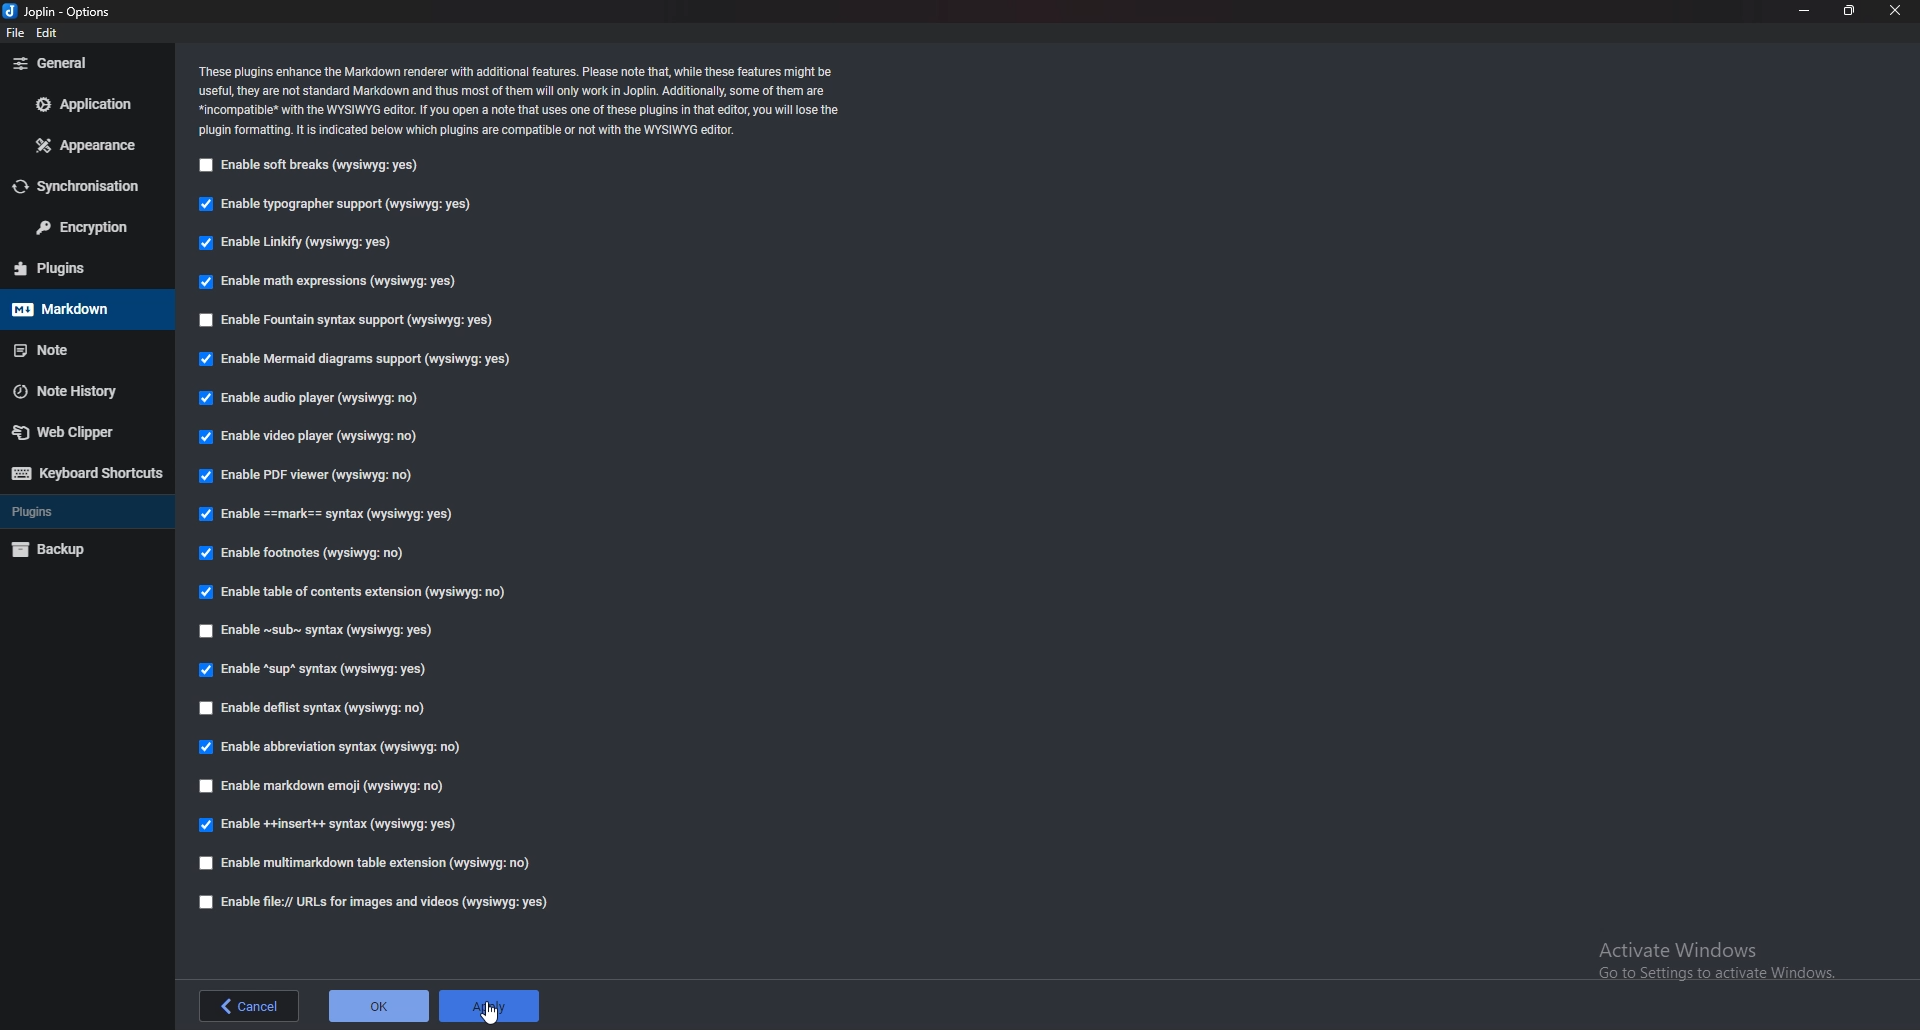 The height and width of the screenshot is (1030, 1920). What do you see at coordinates (83, 432) in the screenshot?
I see `web clipper` at bounding box center [83, 432].